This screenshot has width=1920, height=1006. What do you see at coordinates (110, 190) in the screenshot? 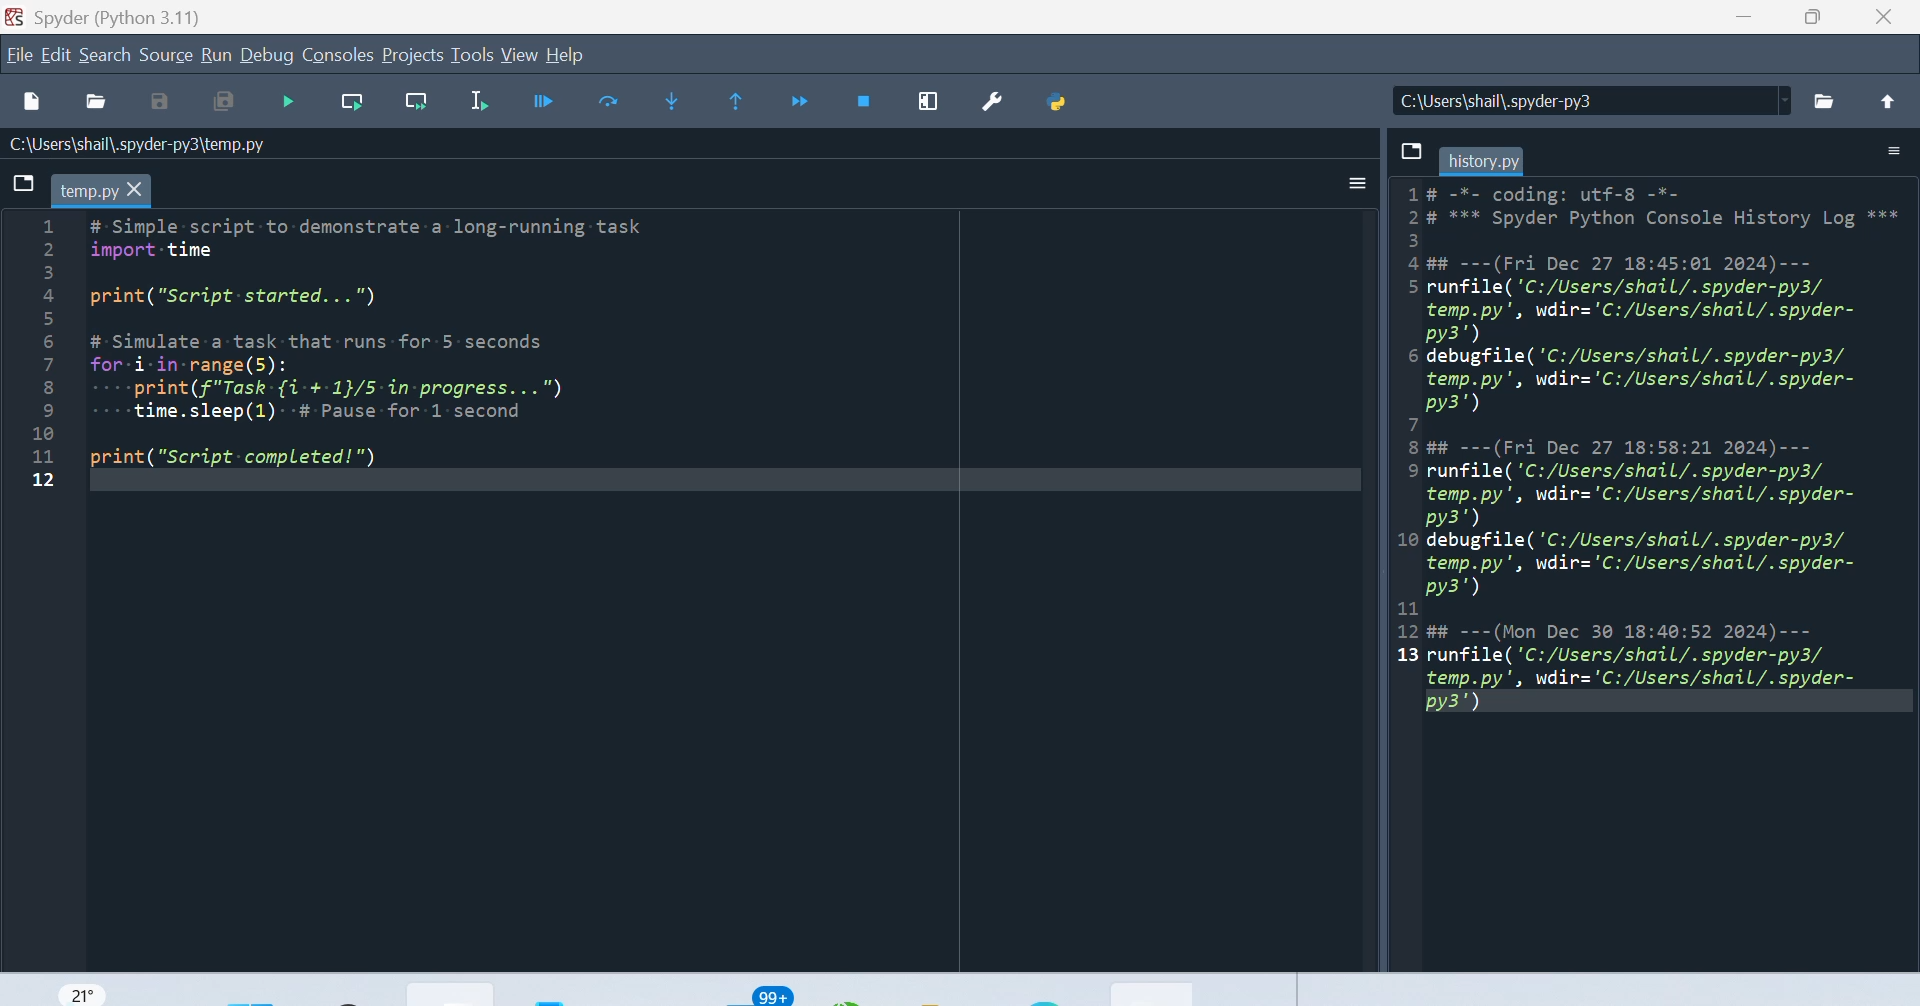
I see `temp.py ` at bounding box center [110, 190].